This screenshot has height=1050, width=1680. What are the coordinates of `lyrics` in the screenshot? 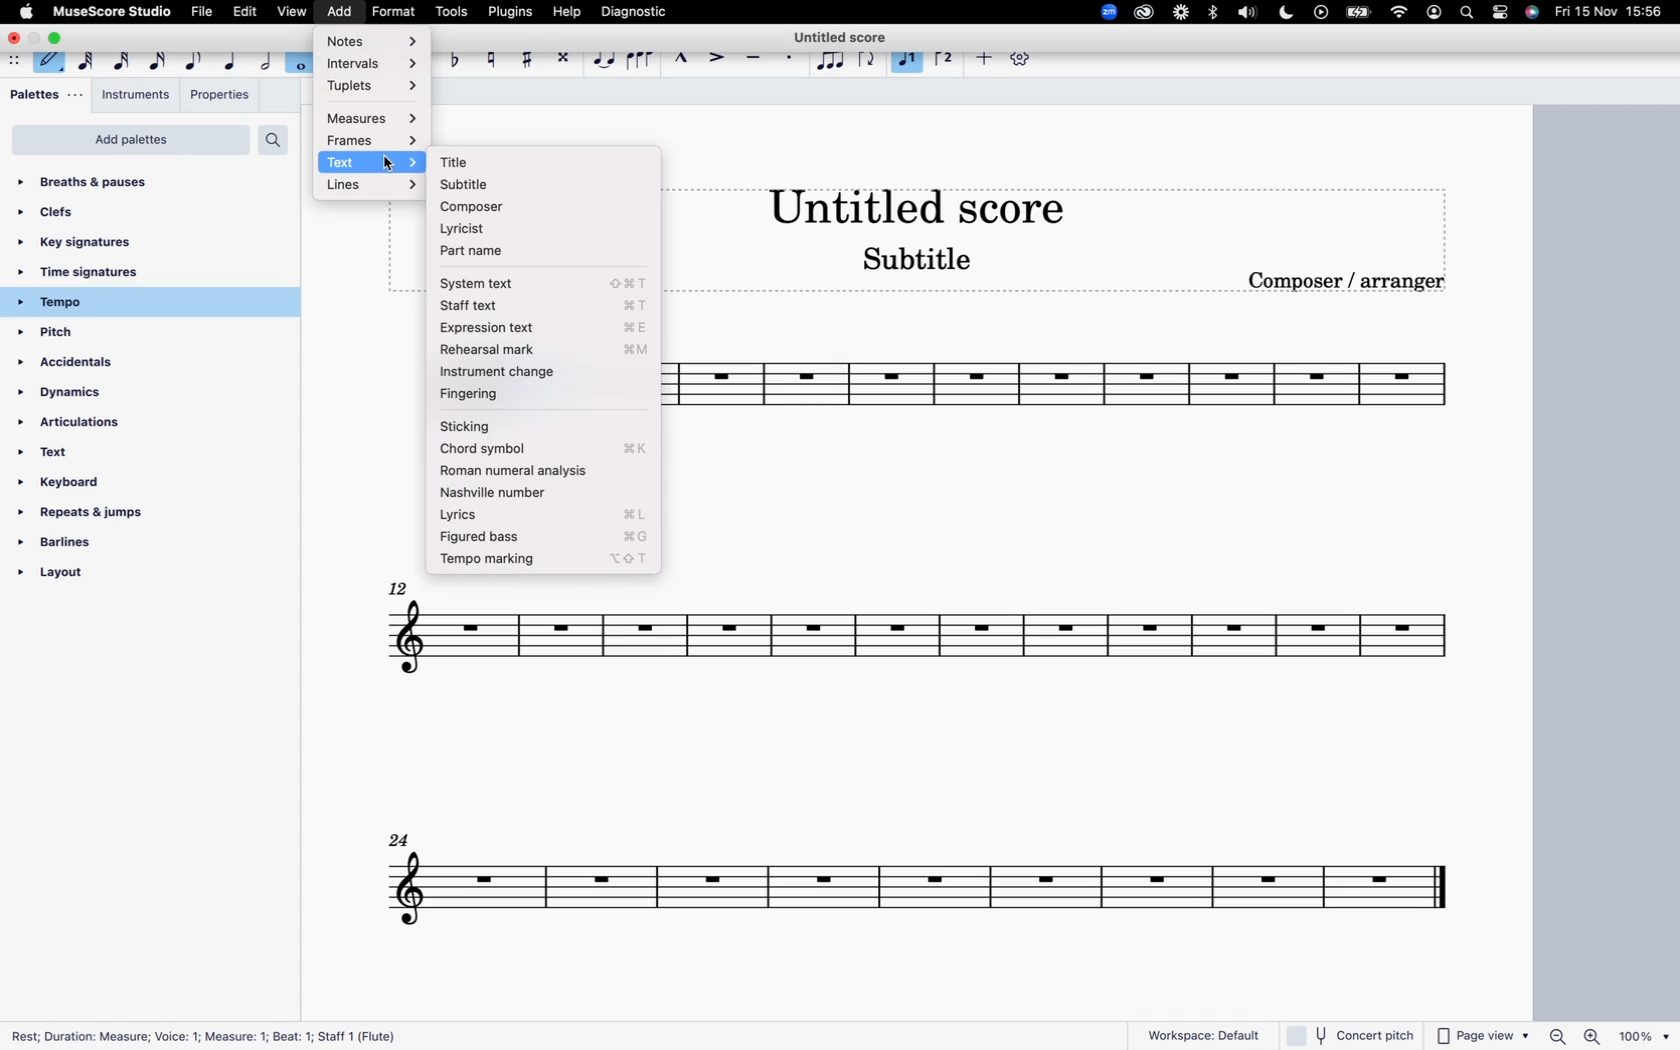 It's located at (545, 516).